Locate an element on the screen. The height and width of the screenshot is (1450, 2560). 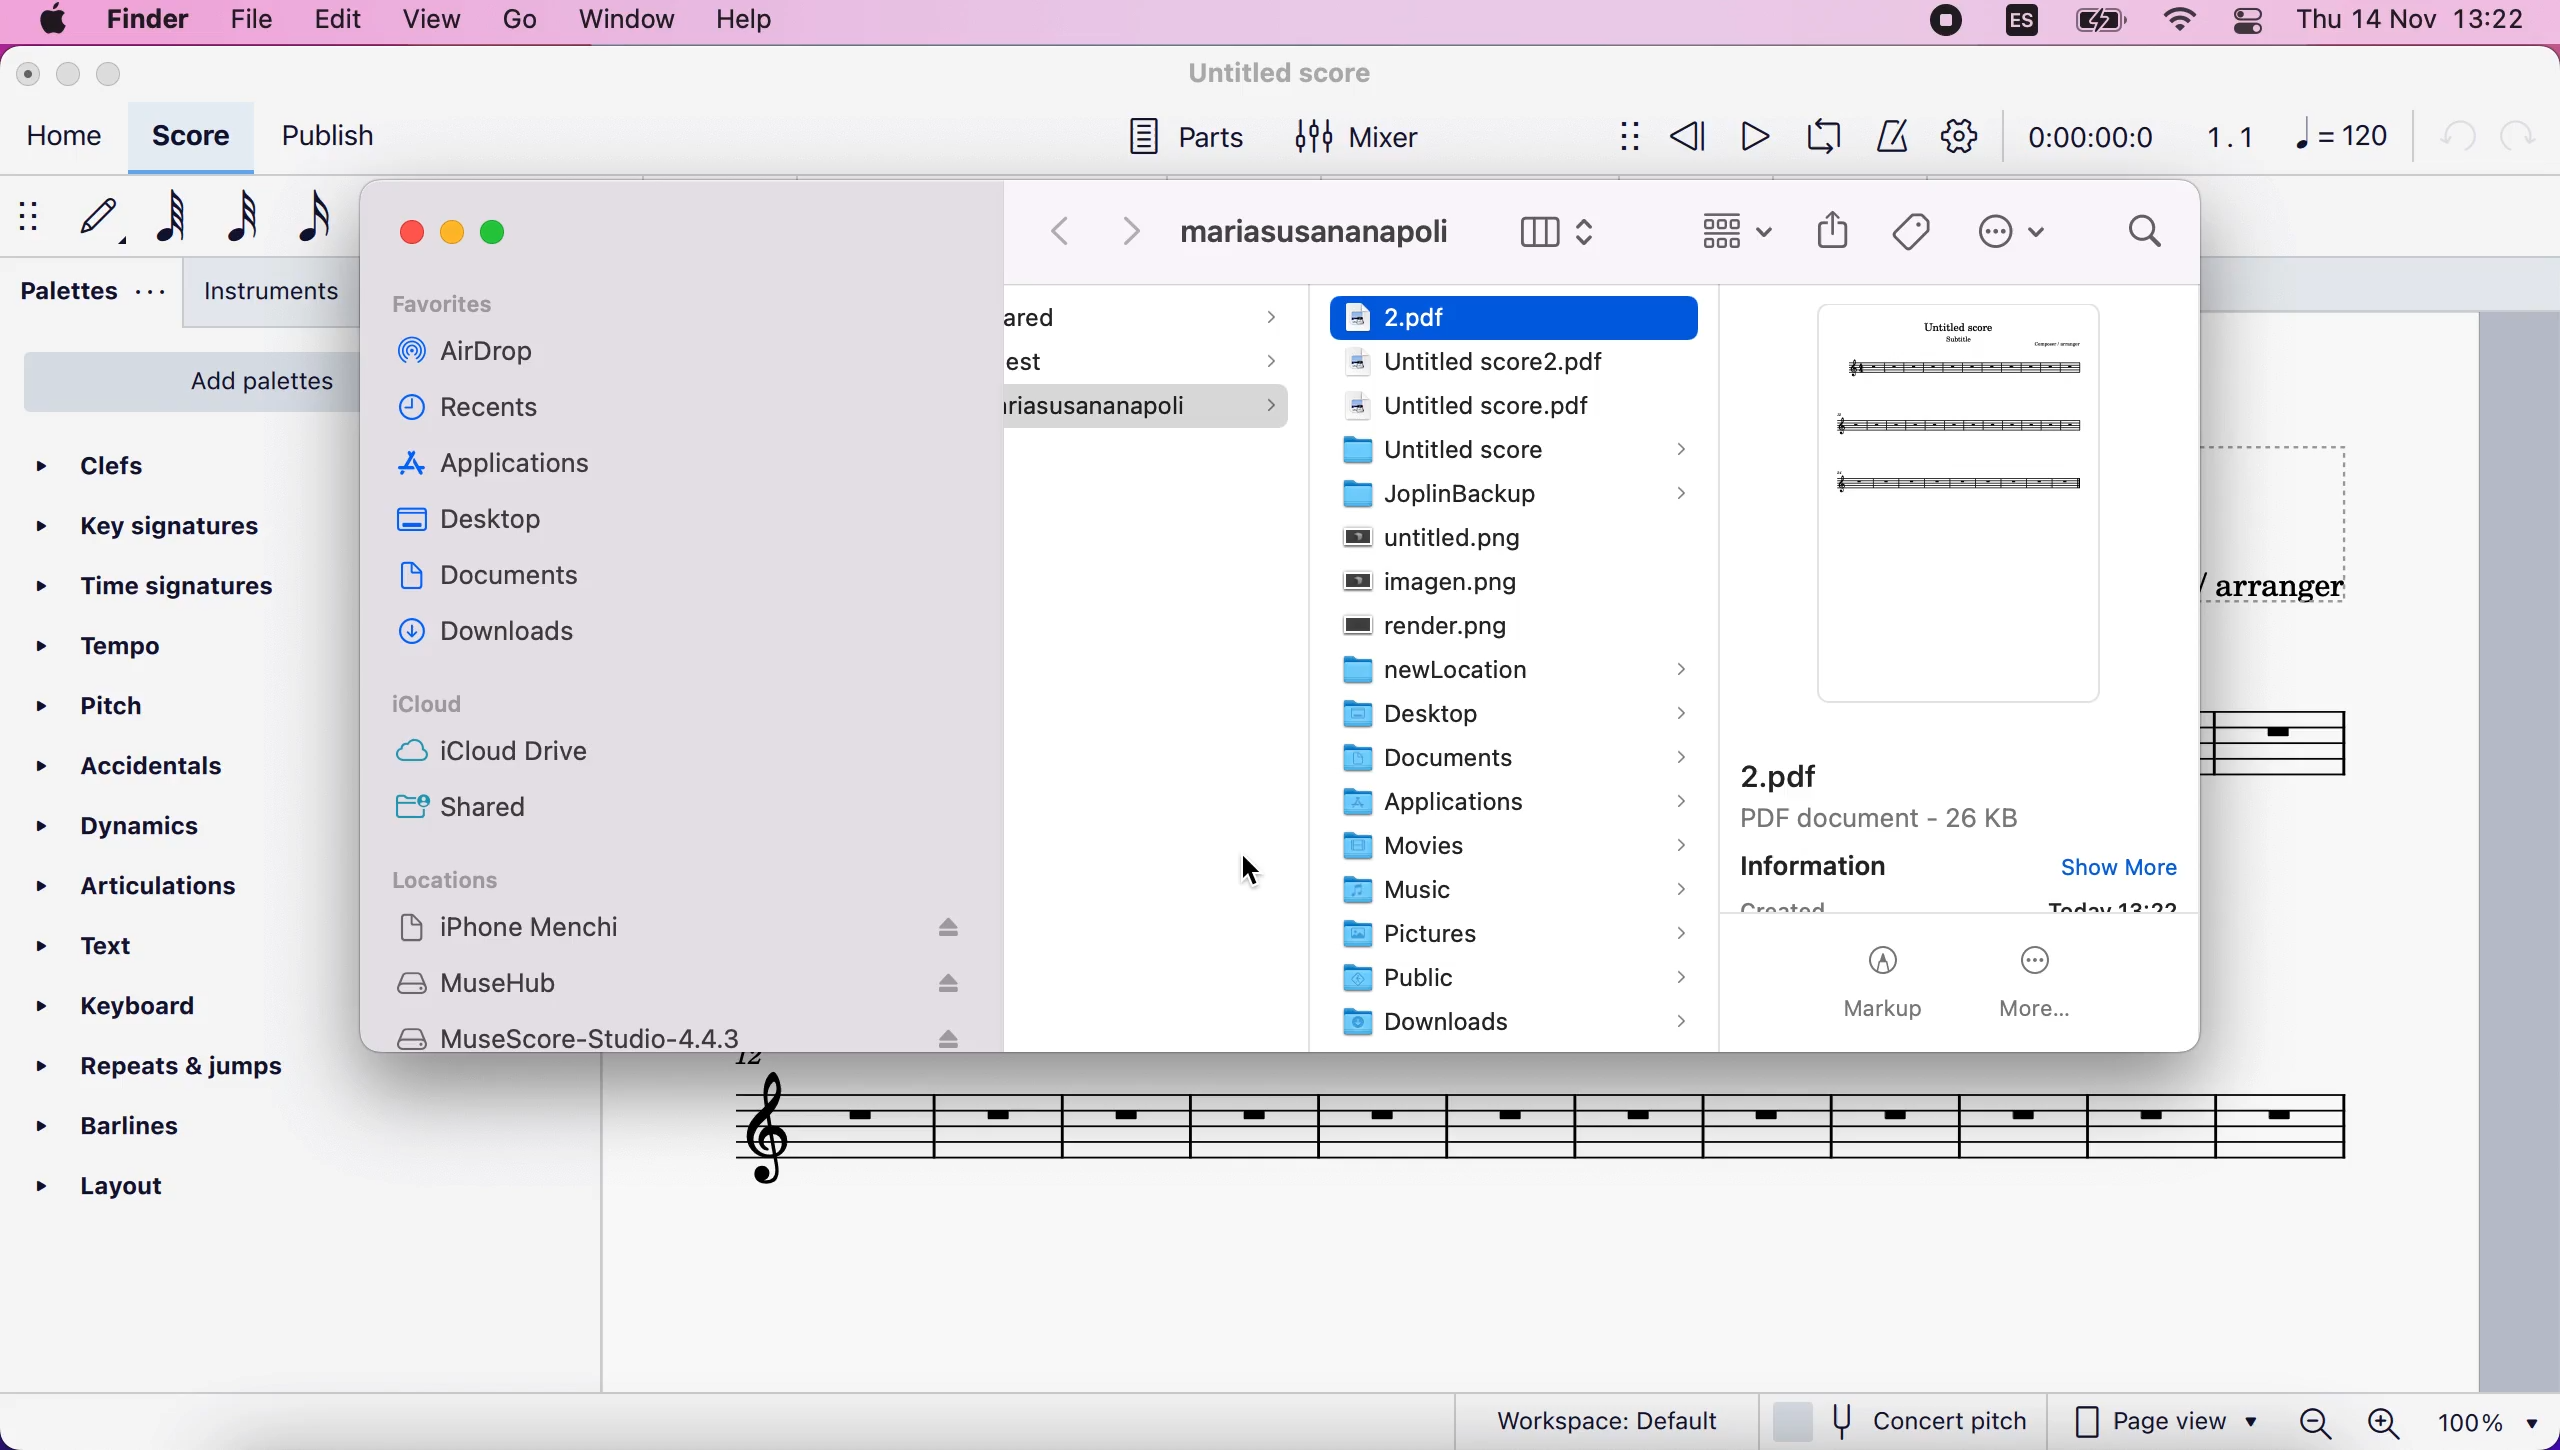
pdf document is located at coordinates (1887, 795).